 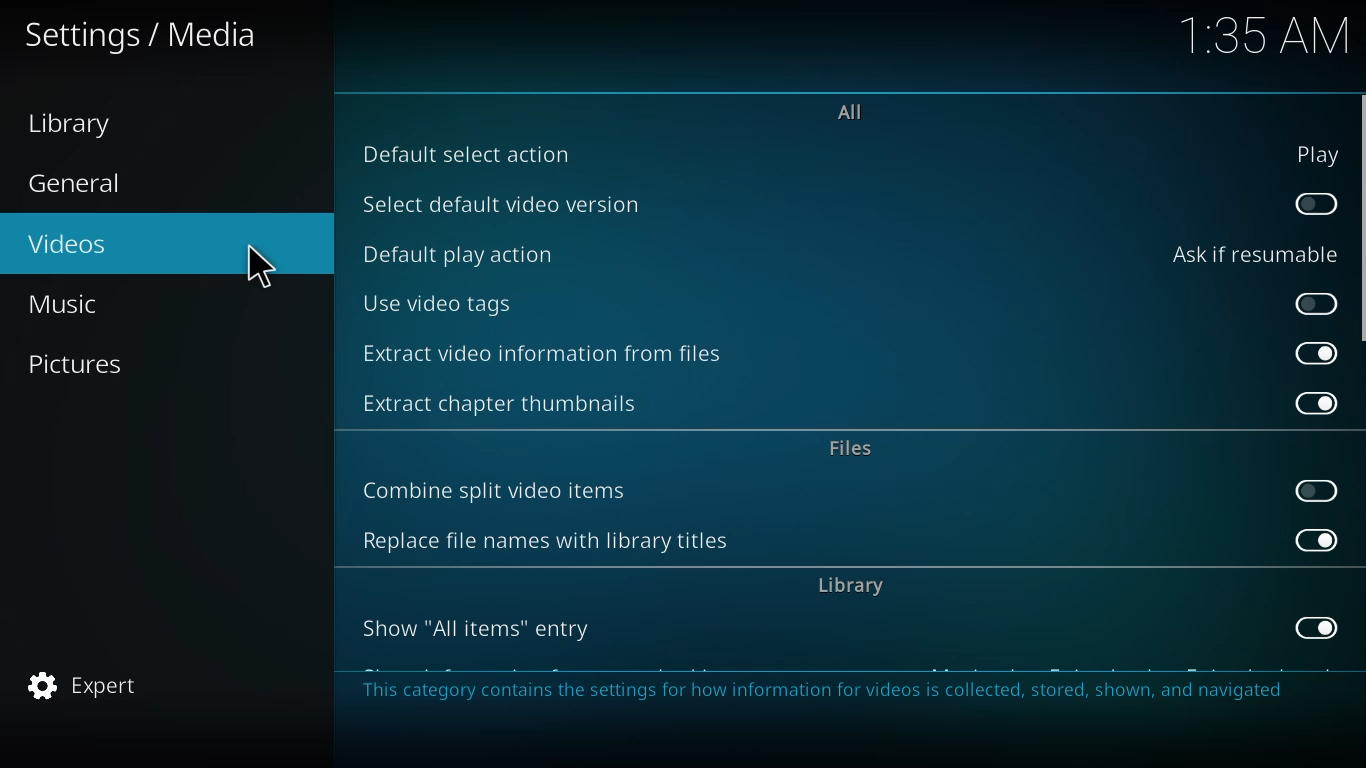 What do you see at coordinates (143, 37) in the screenshot?
I see `media` at bounding box center [143, 37].